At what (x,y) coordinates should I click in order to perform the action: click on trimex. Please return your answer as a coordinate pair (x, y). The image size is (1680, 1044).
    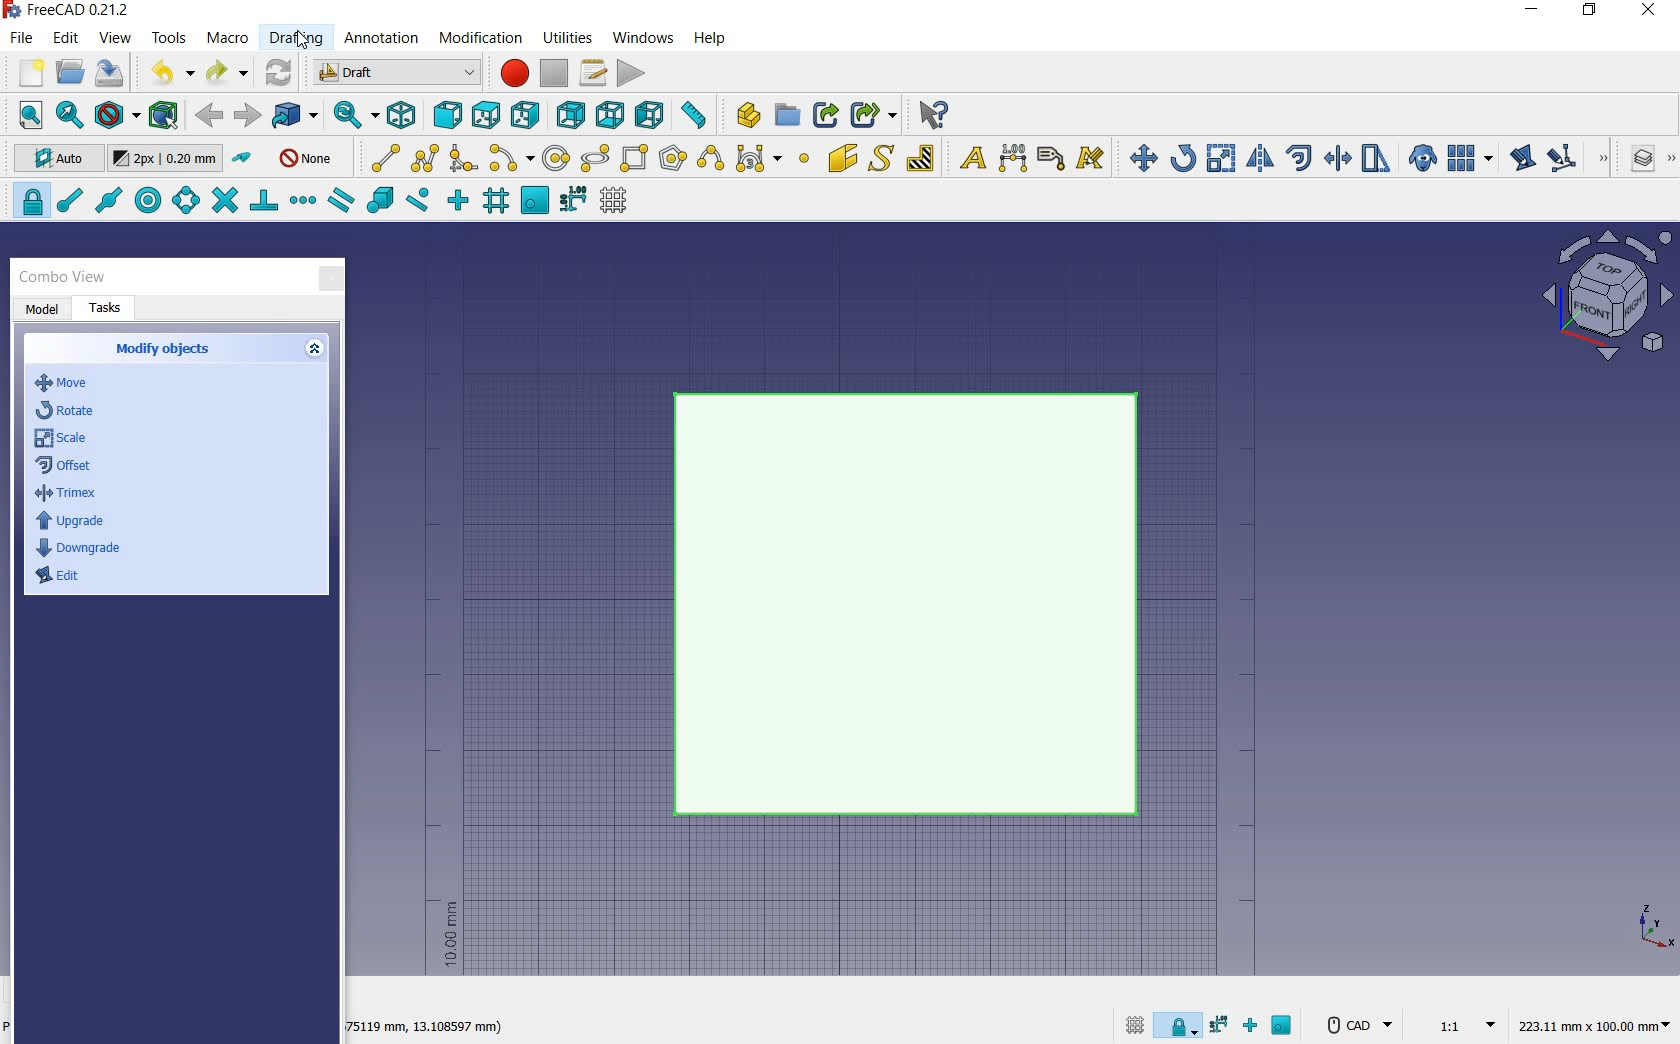
    Looking at the image, I should click on (1336, 160).